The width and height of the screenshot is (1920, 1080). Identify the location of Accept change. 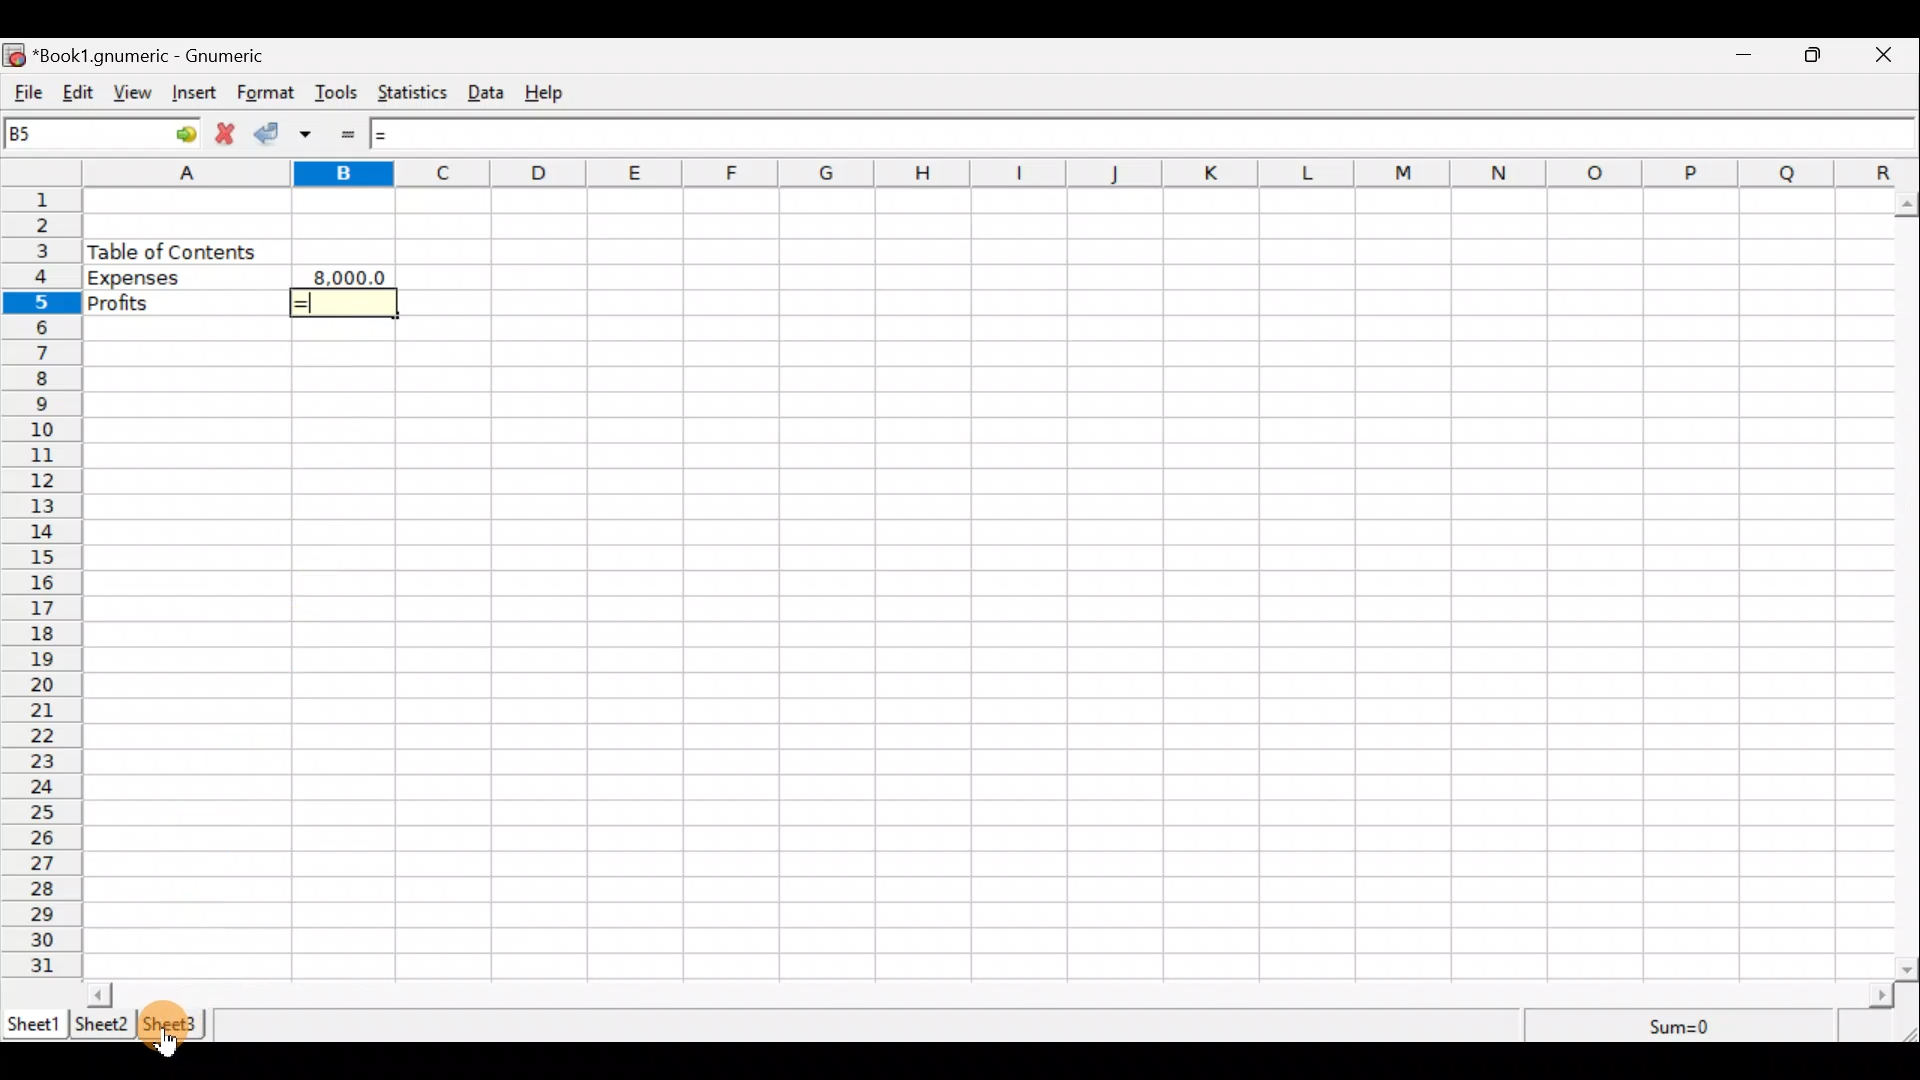
(272, 135).